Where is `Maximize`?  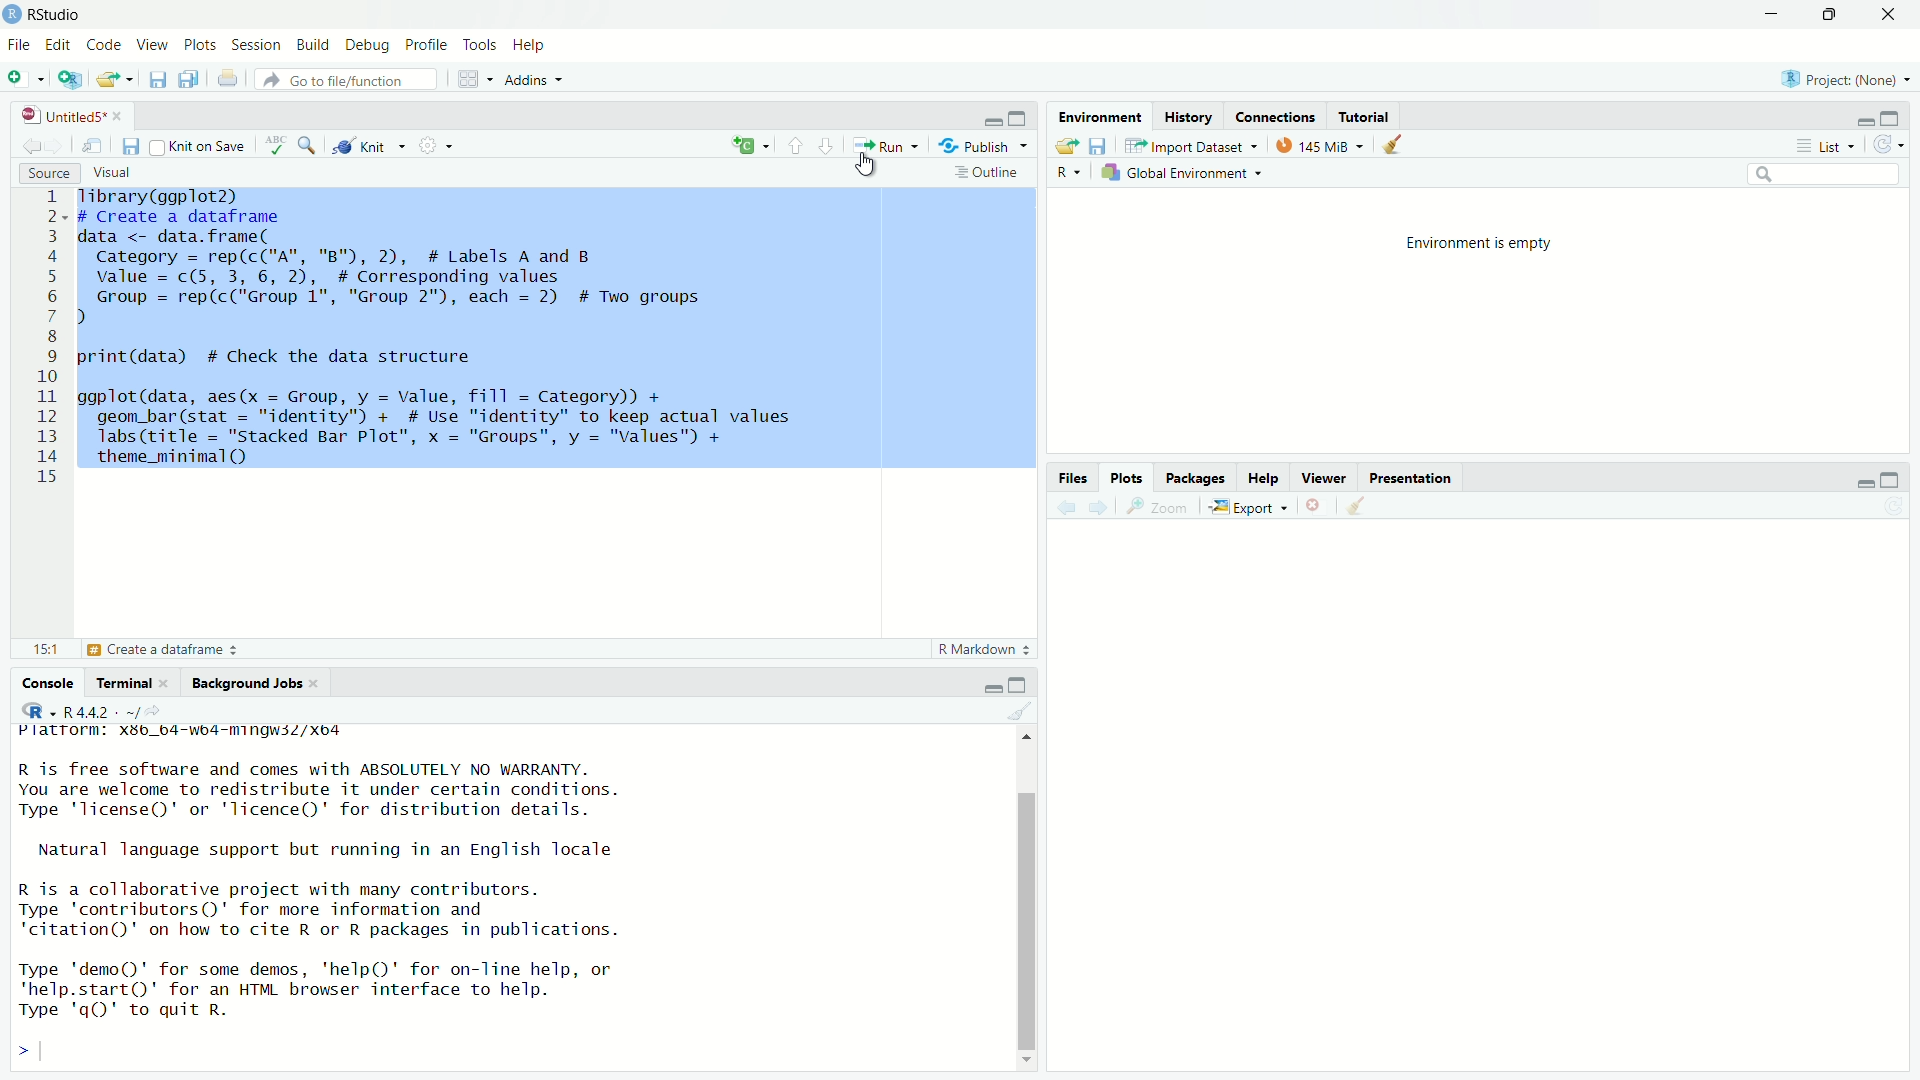 Maximize is located at coordinates (1894, 117).